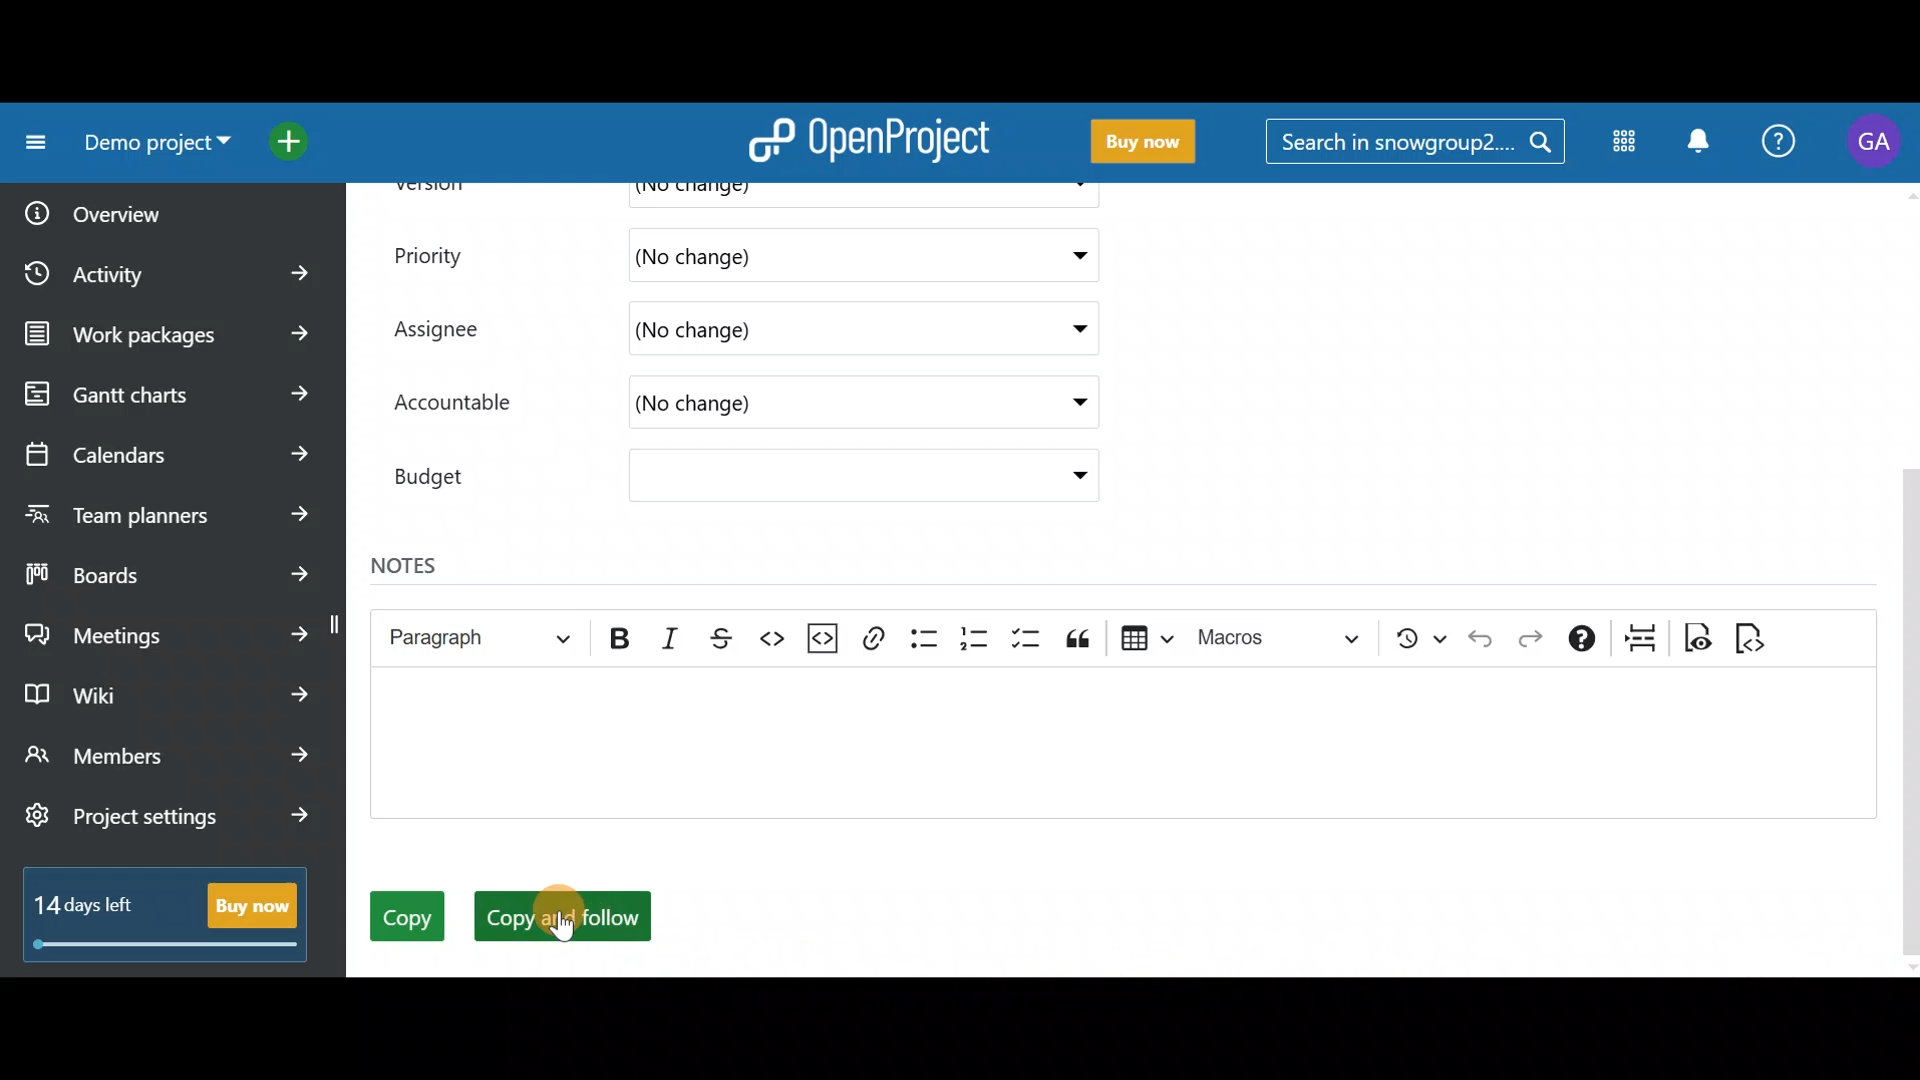 Image resolution: width=1920 pixels, height=1080 pixels. Describe the element at coordinates (811, 403) in the screenshot. I see `(No change)` at that location.